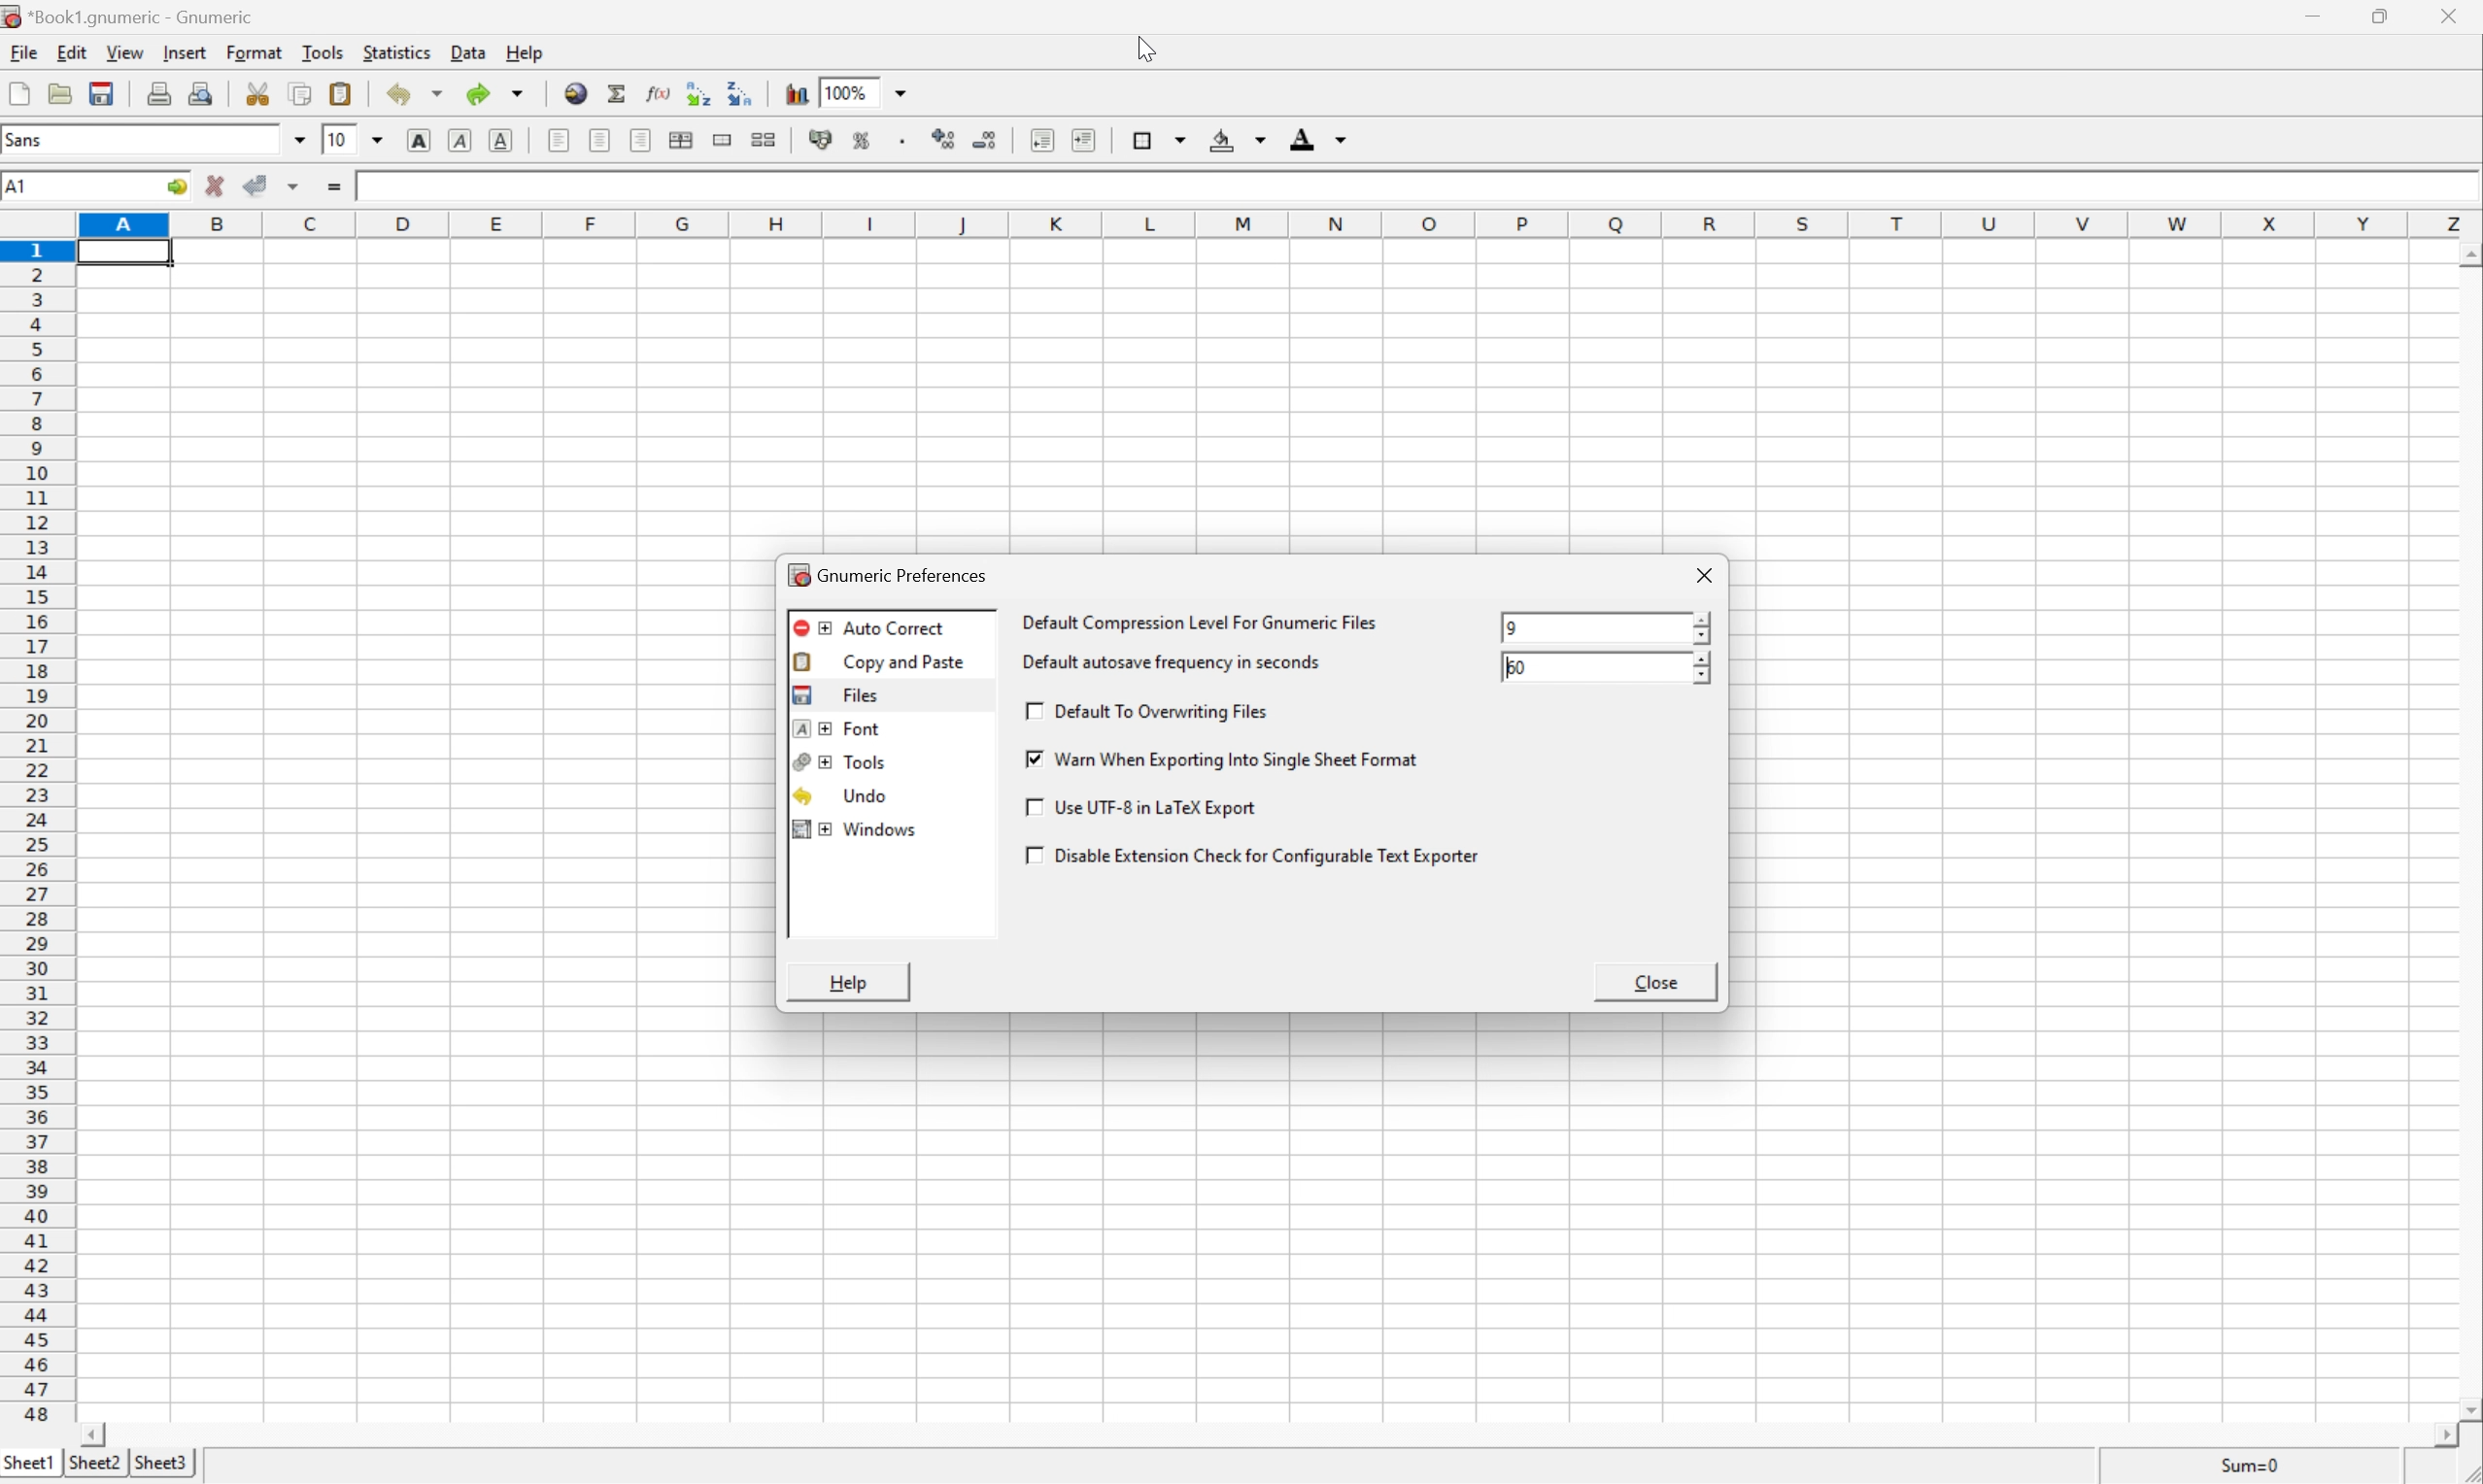 The image size is (2483, 1484). I want to click on new, so click(19, 93).